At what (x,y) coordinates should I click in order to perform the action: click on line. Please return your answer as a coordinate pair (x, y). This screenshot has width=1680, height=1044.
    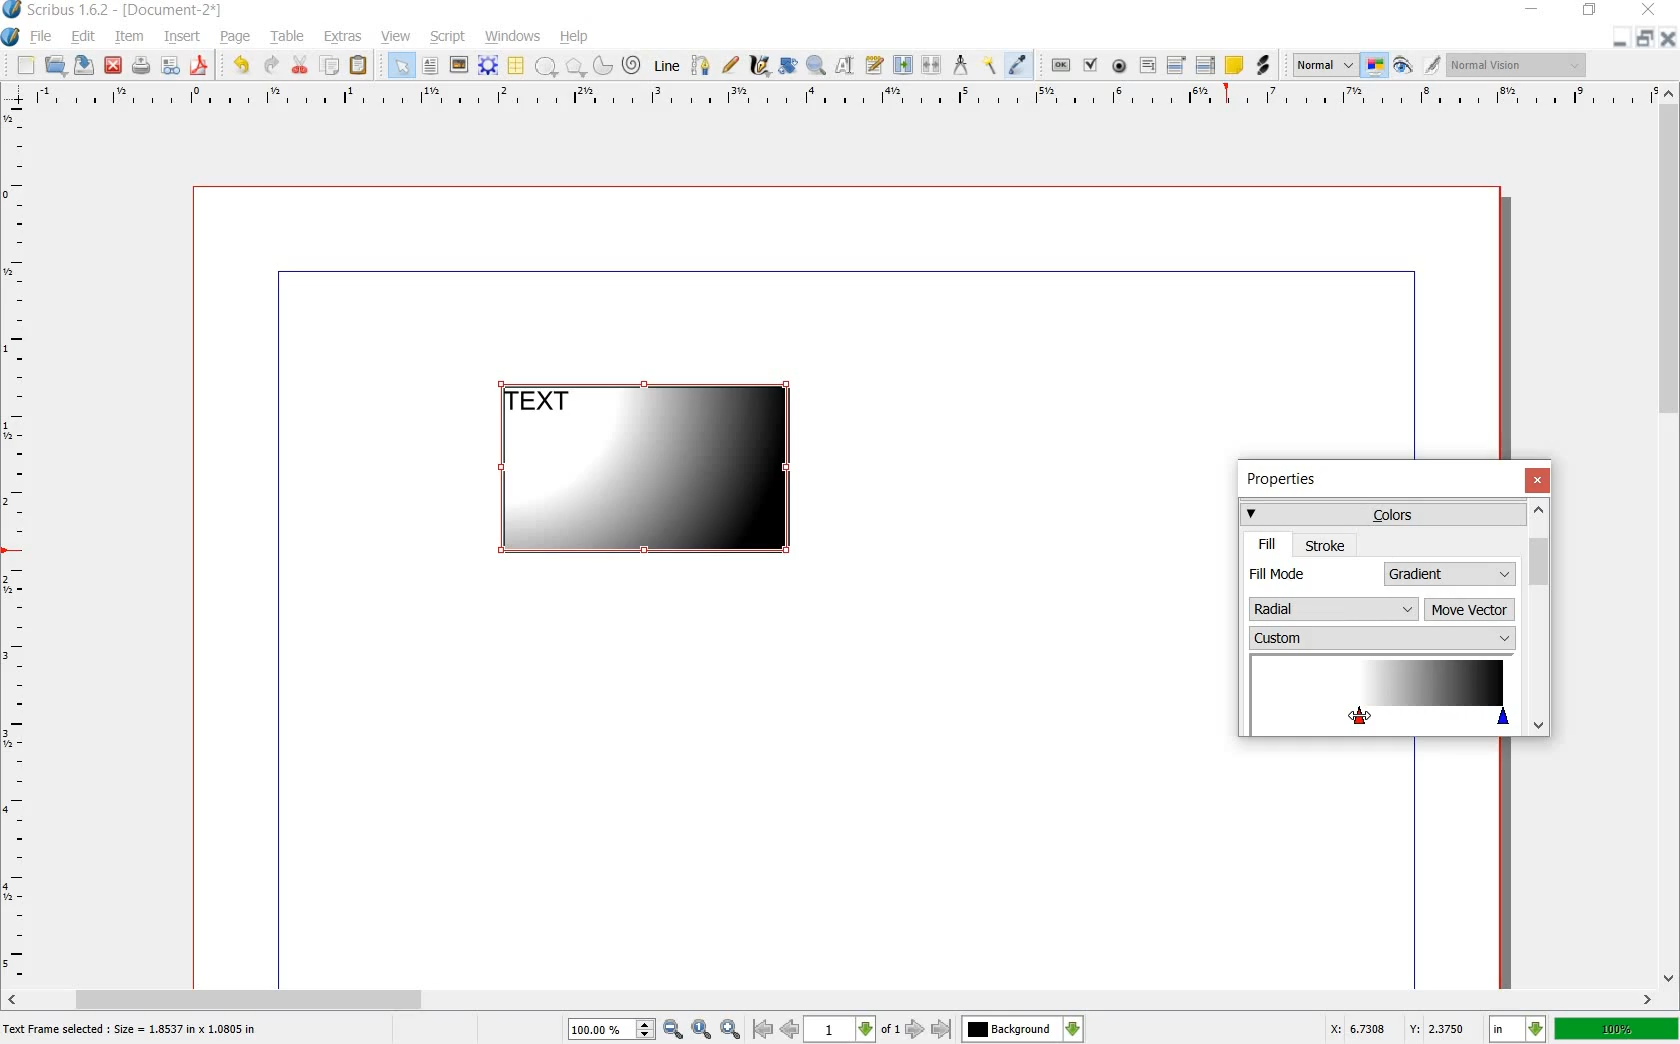
    Looking at the image, I should click on (669, 67).